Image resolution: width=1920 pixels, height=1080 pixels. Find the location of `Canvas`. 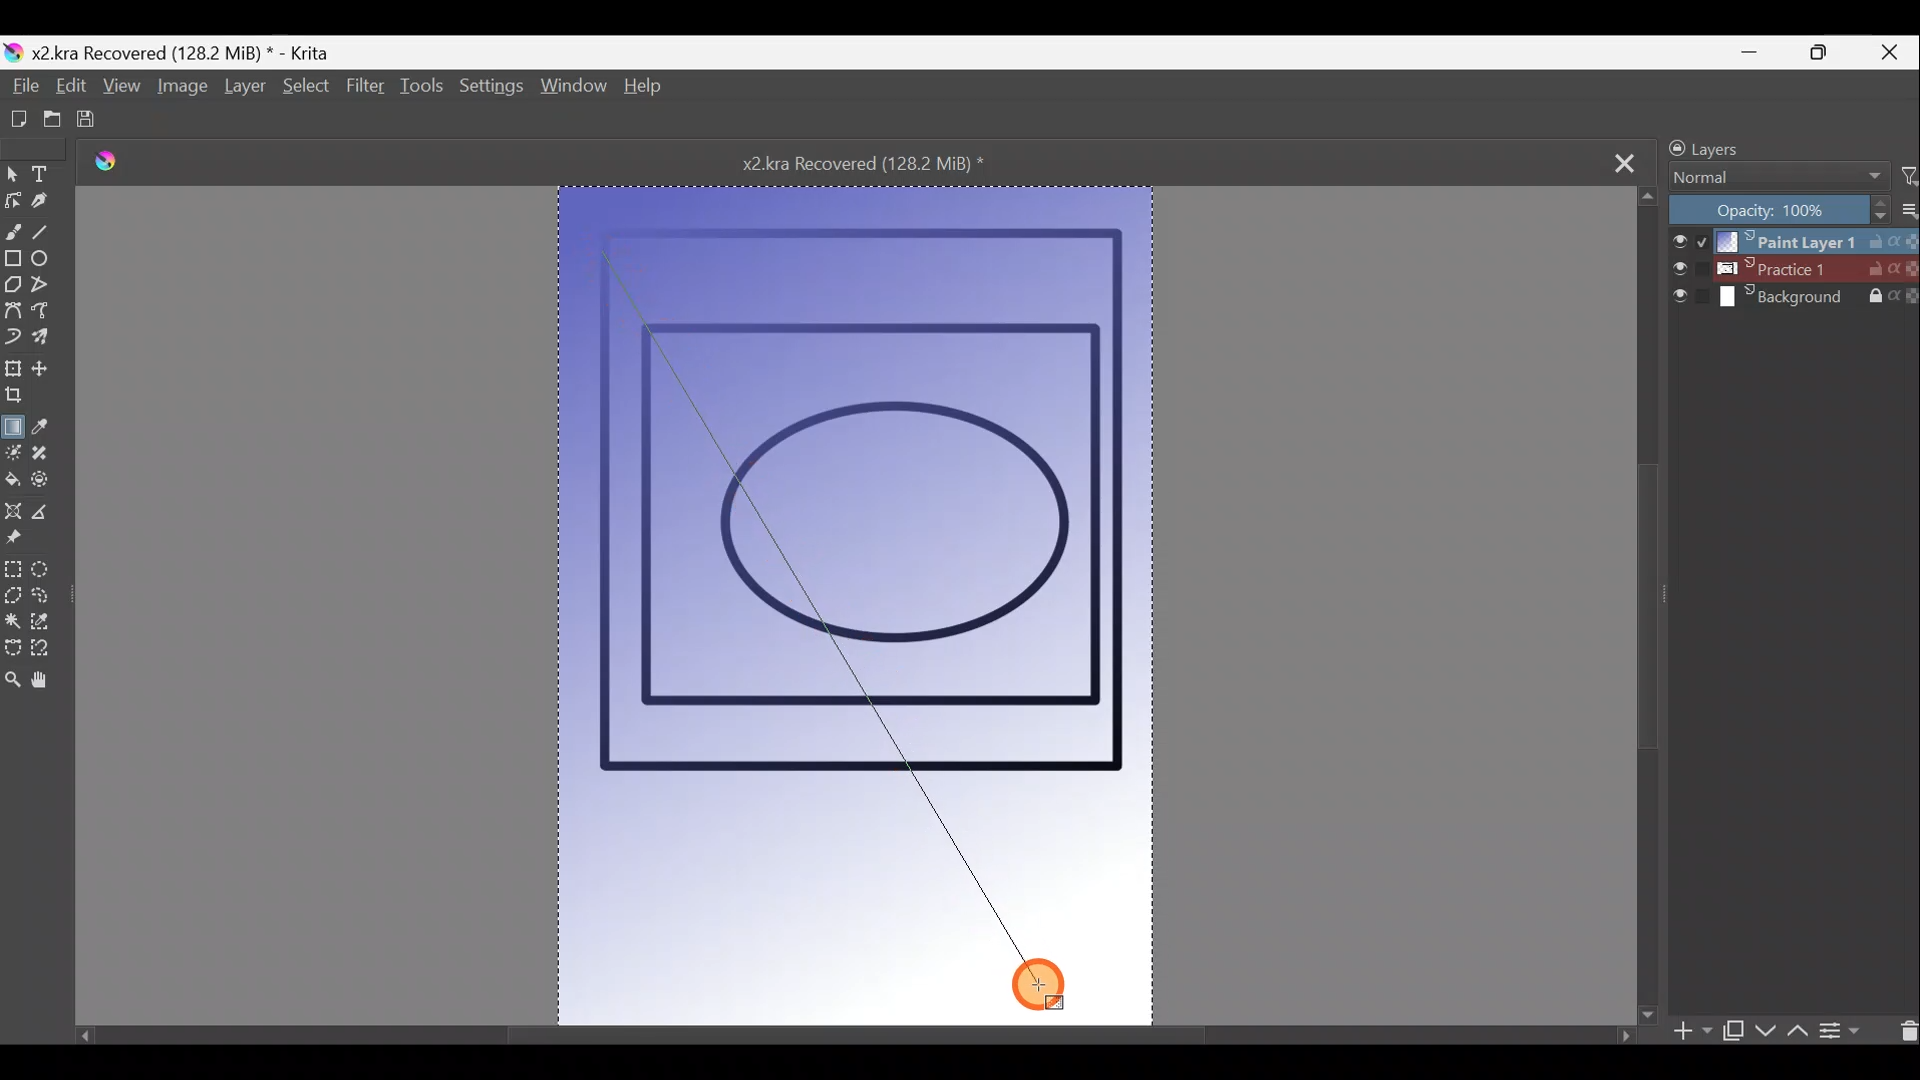

Canvas is located at coordinates (859, 599).